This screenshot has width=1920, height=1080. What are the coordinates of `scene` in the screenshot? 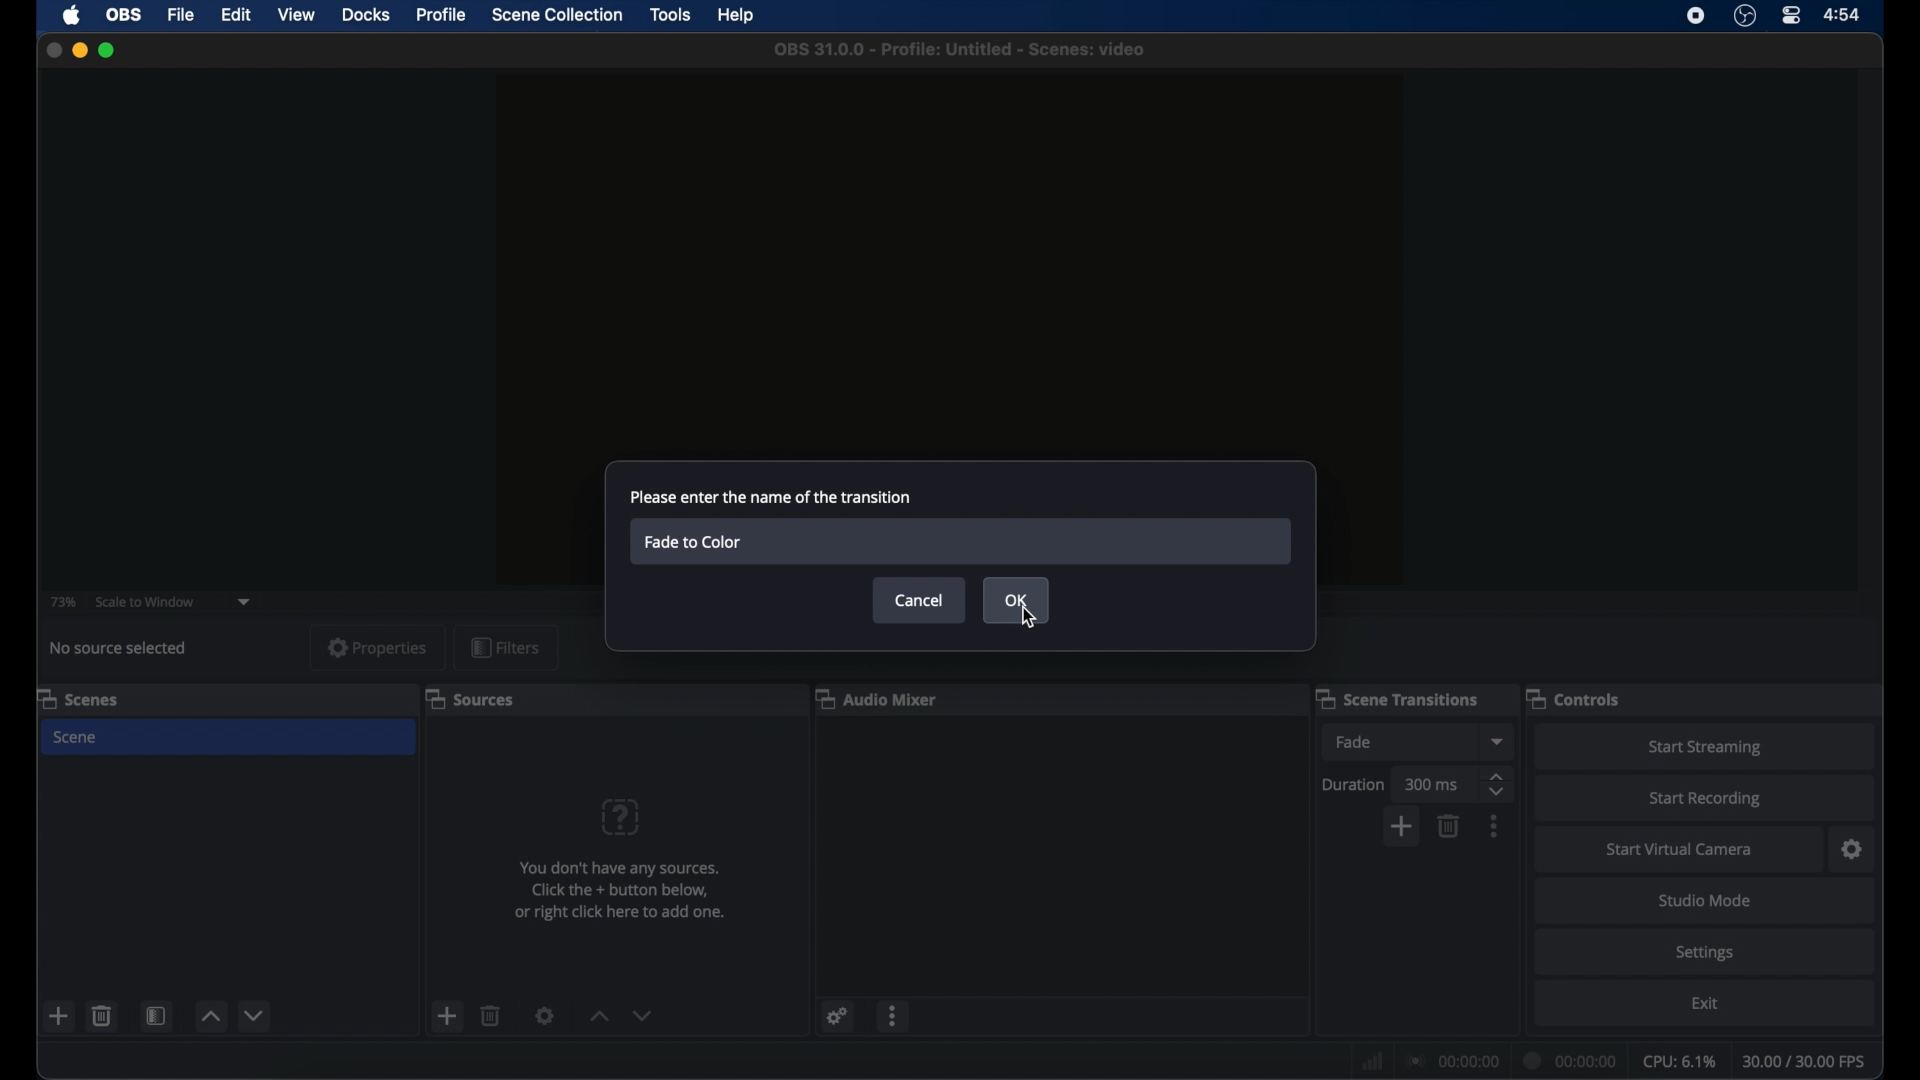 It's located at (76, 739).